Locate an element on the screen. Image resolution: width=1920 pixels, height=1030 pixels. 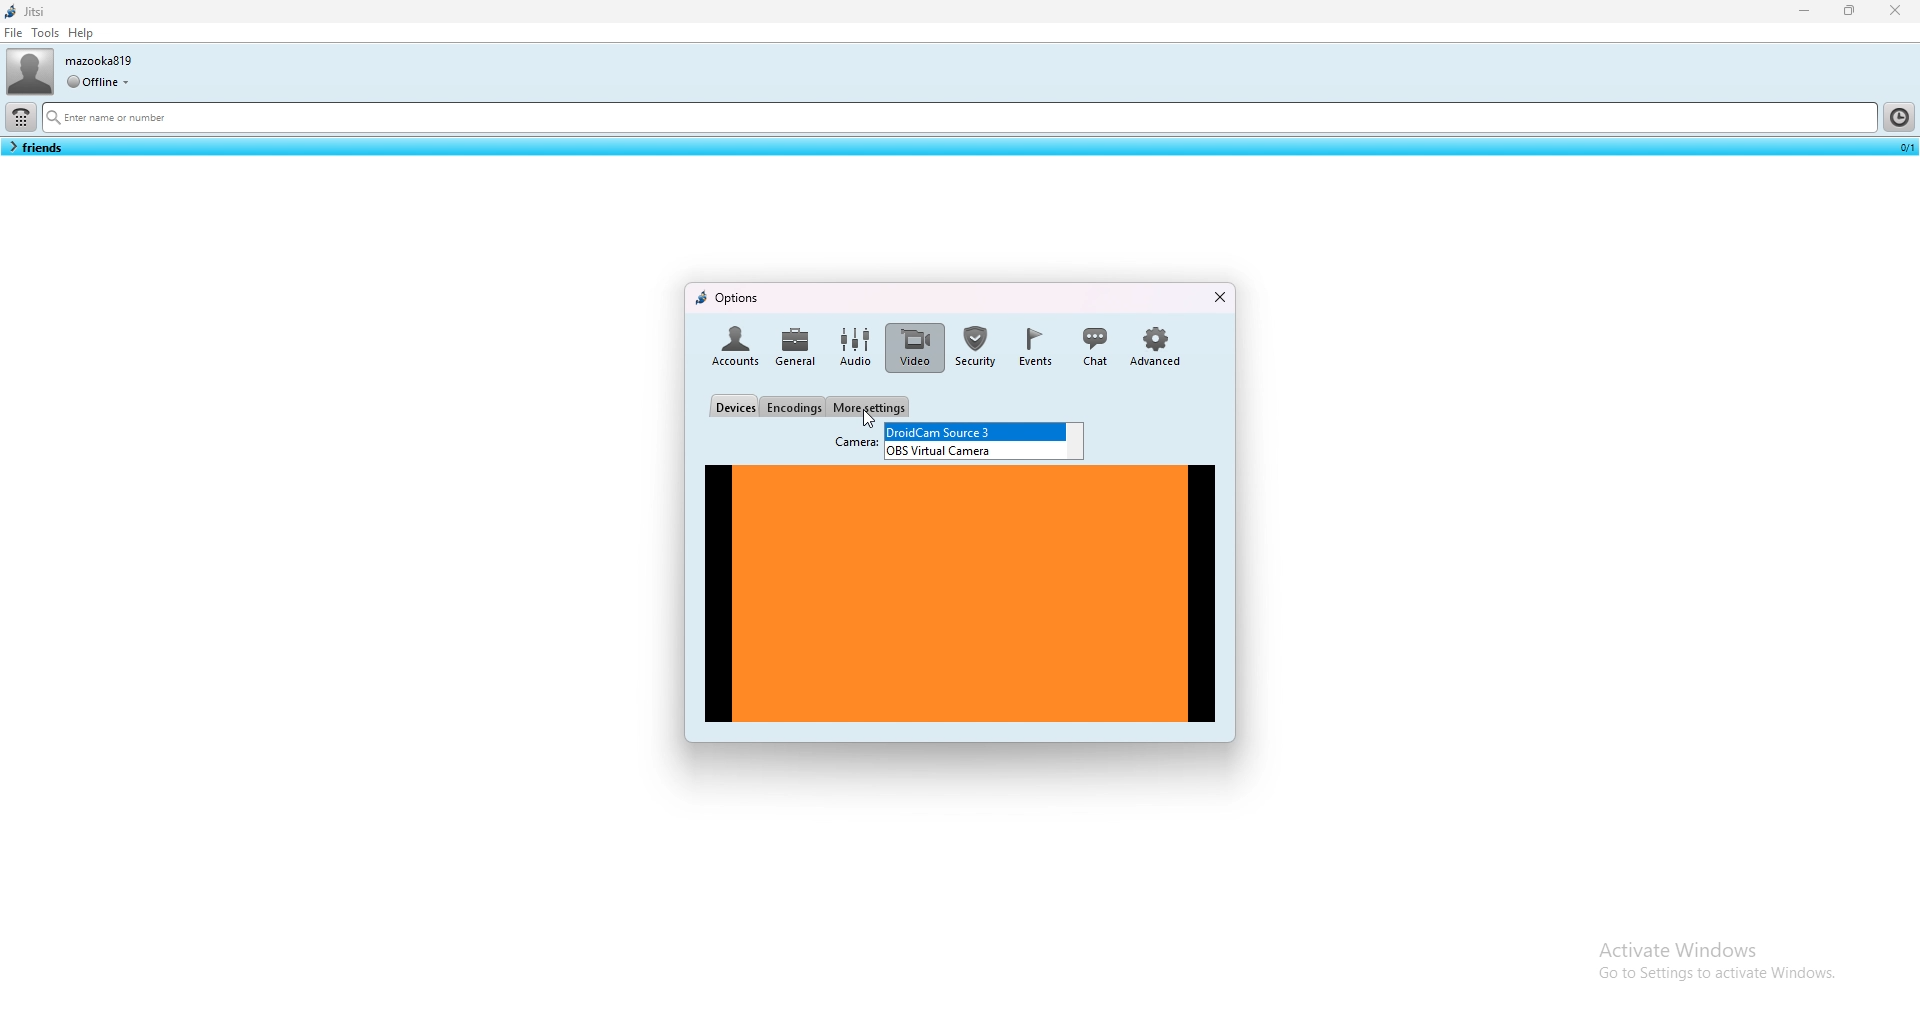
camera source is located at coordinates (974, 431).